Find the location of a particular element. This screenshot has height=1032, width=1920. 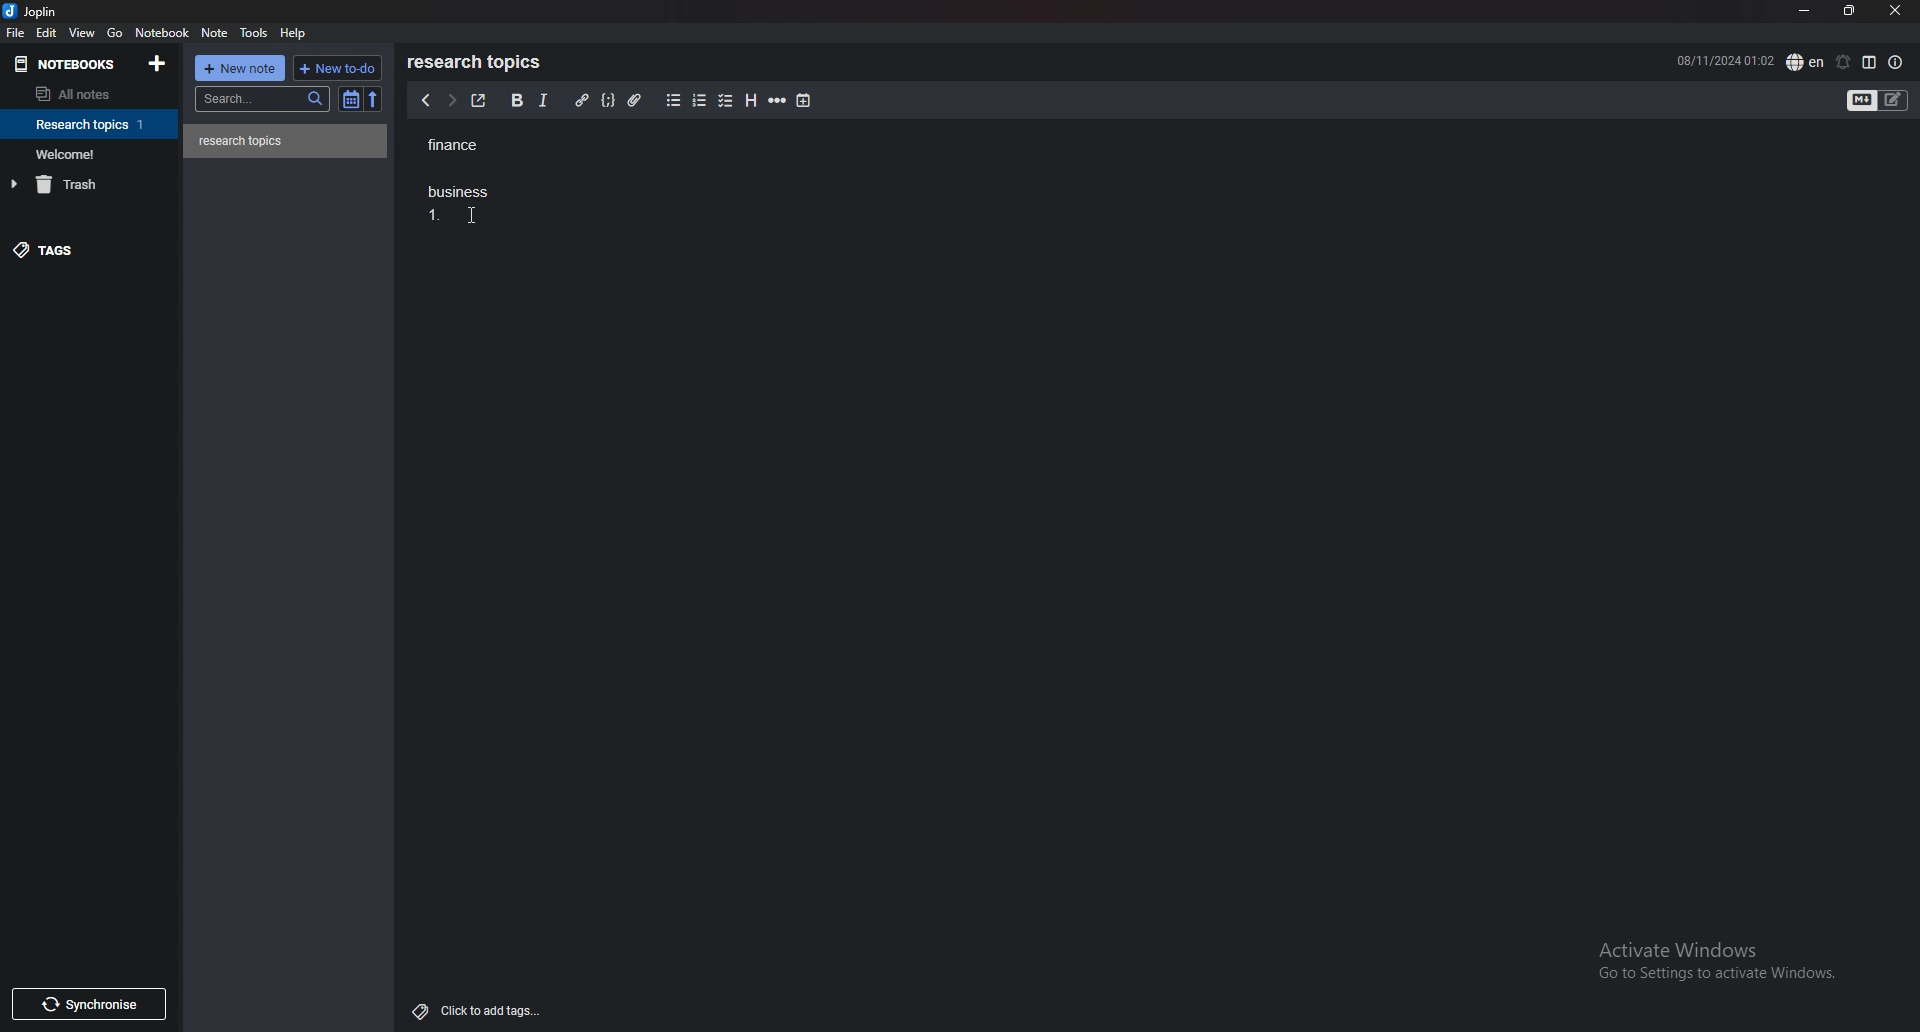

reverse sort order is located at coordinates (372, 99).